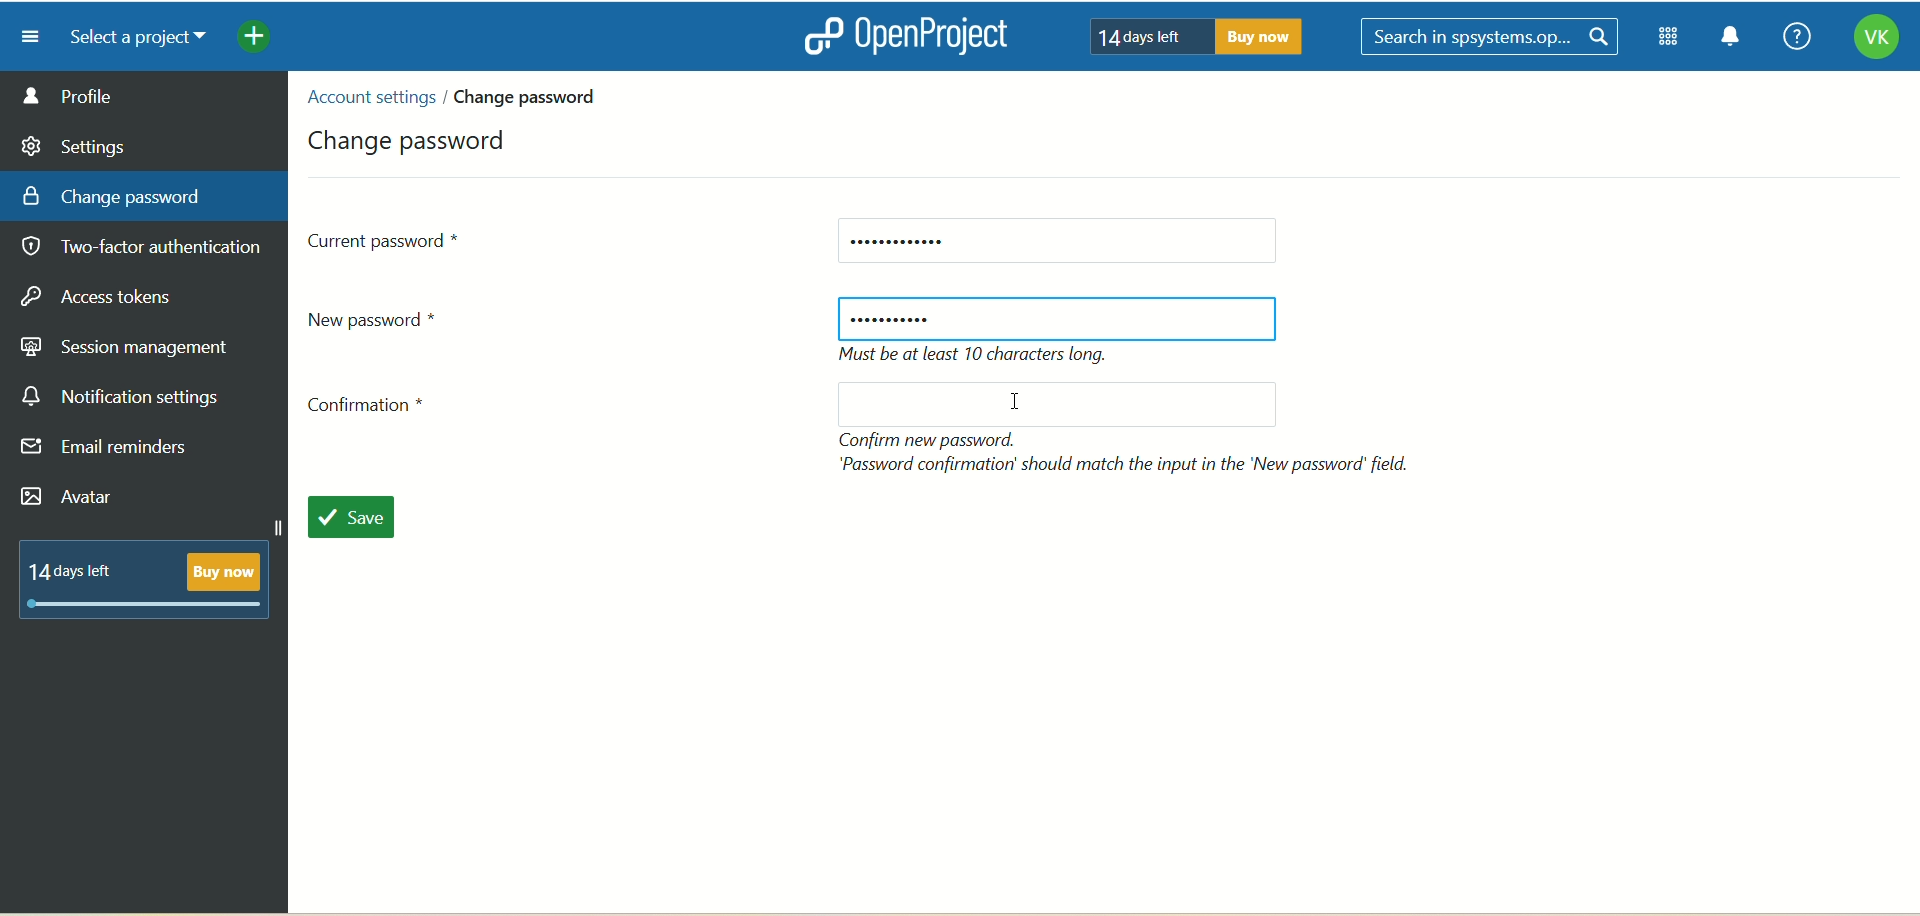 The width and height of the screenshot is (1920, 916). I want to click on select a project, so click(130, 38).